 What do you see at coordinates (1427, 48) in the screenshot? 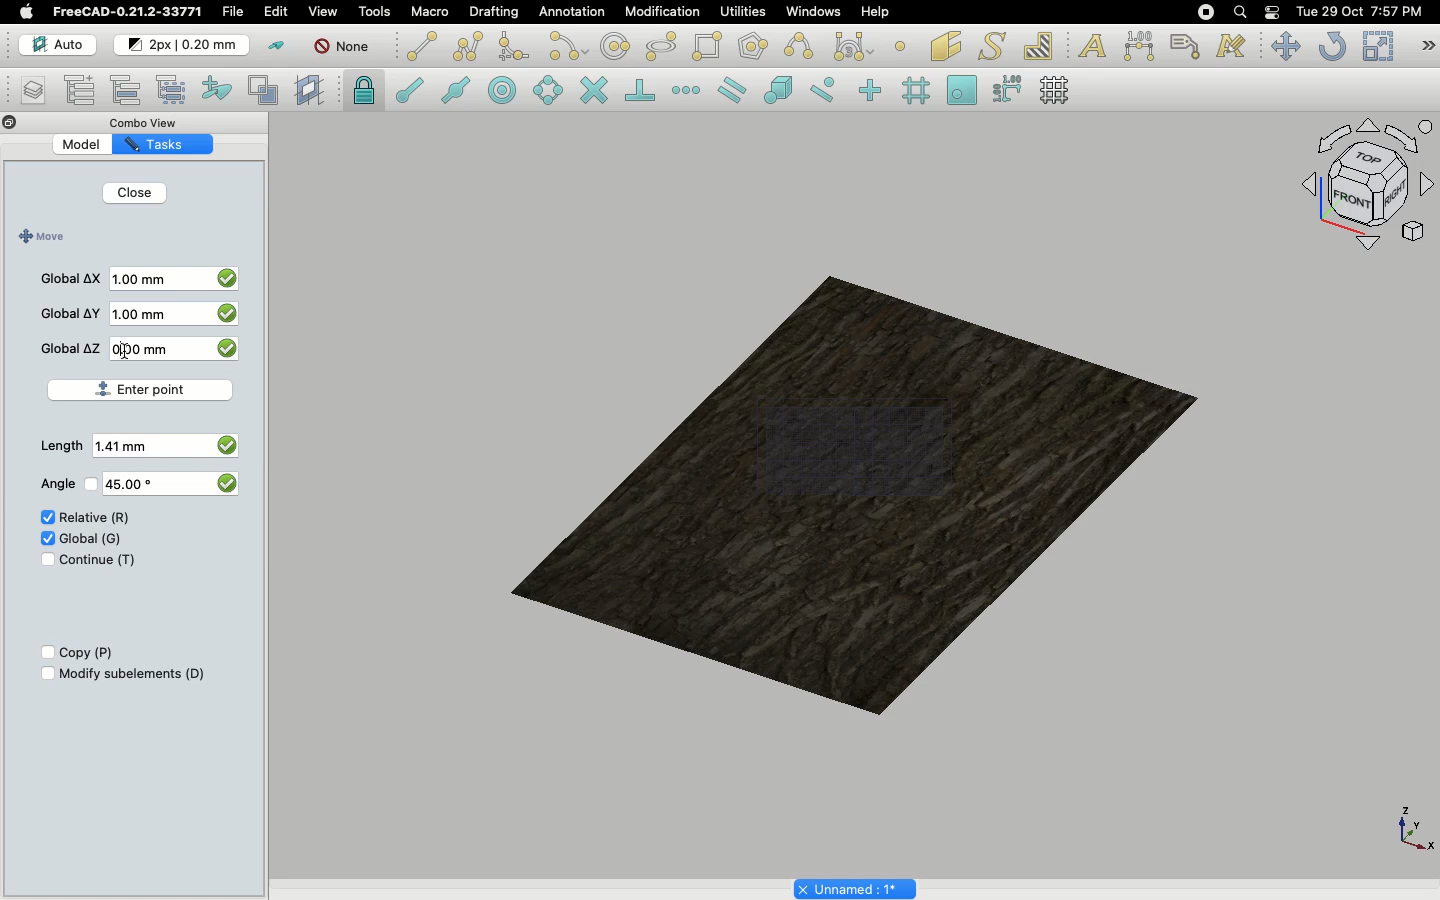
I see `Draft modification tools` at bounding box center [1427, 48].